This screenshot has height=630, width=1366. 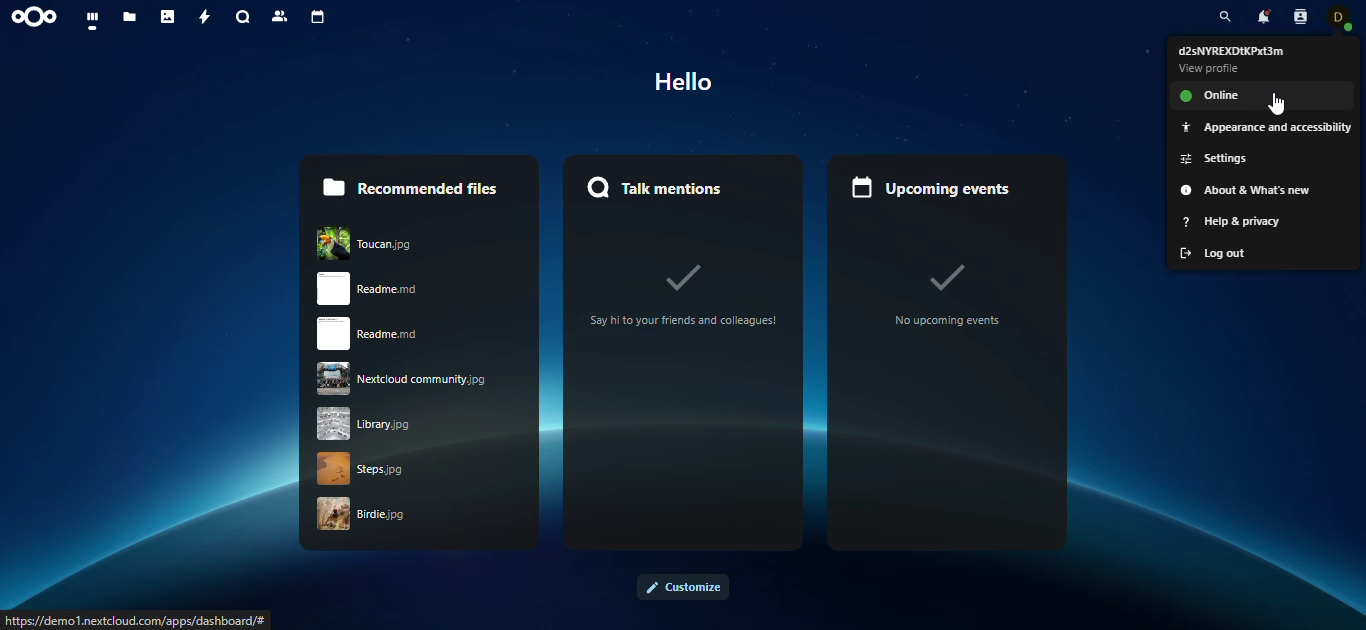 I want to click on search, so click(x=1221, y=17).